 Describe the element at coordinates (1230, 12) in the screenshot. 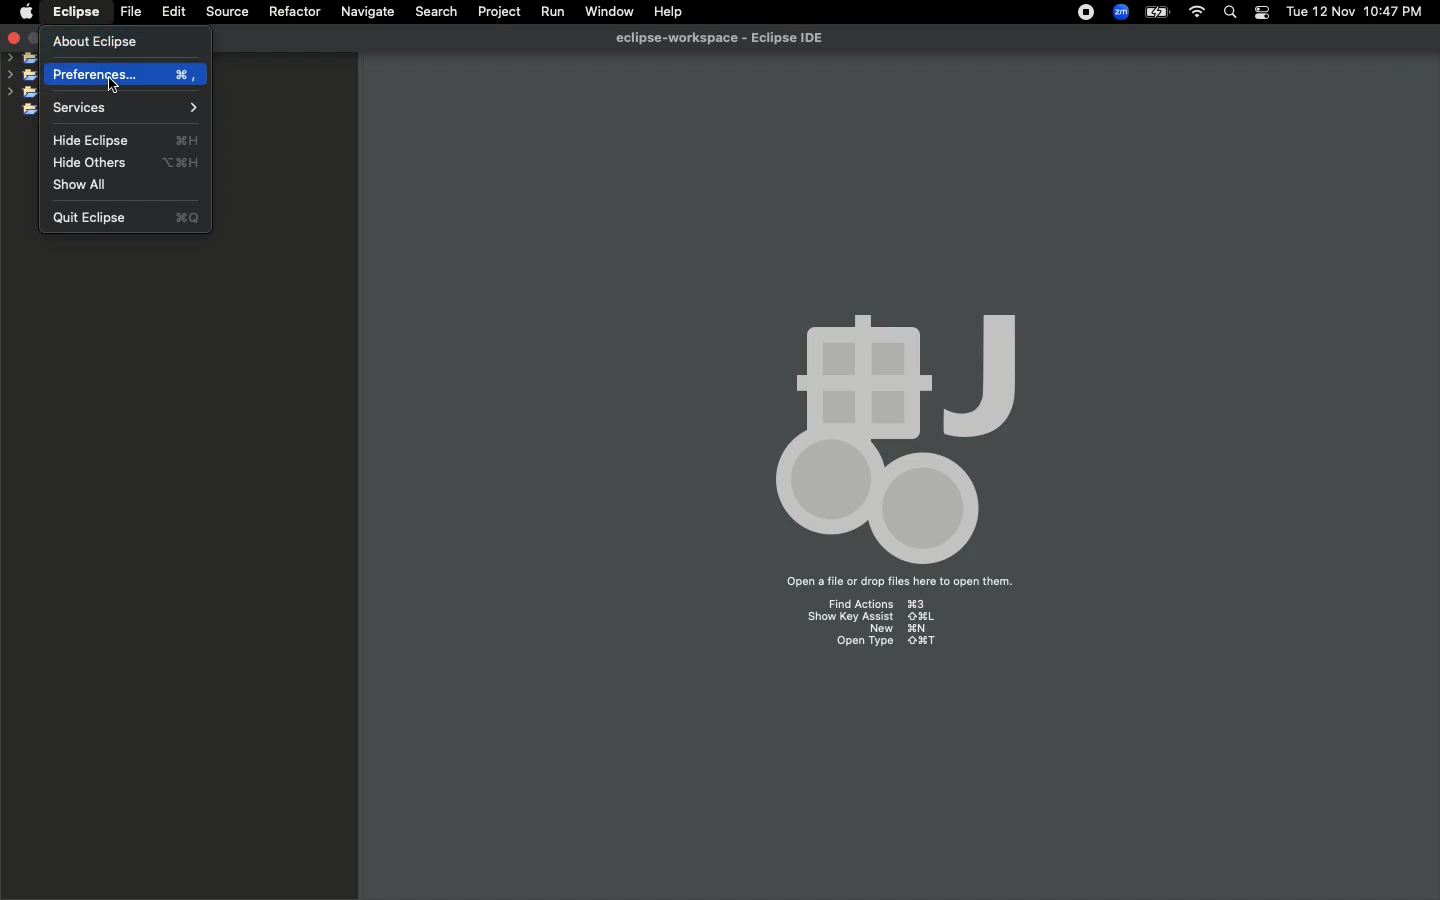

I see `Search` at that location.